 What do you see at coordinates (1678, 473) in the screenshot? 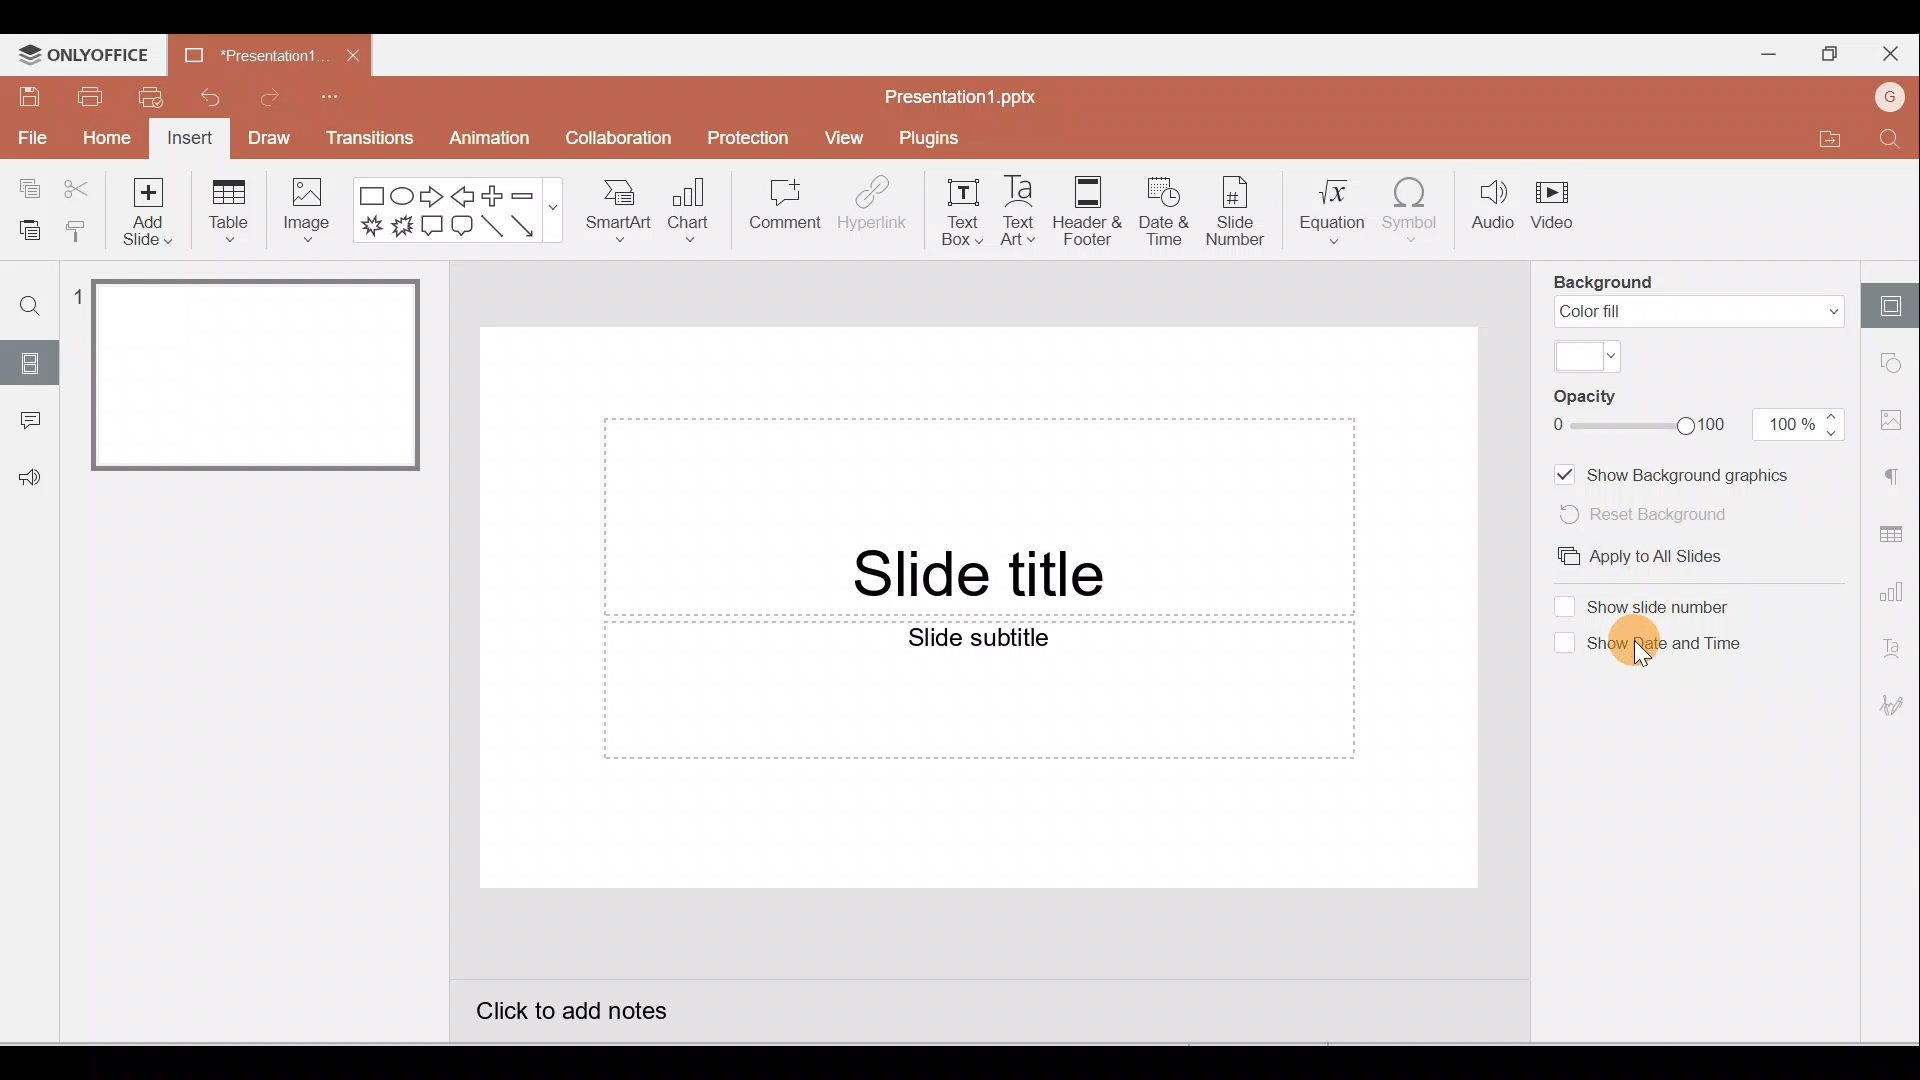
I see `Show background images` at bounding box center [1678, 473].